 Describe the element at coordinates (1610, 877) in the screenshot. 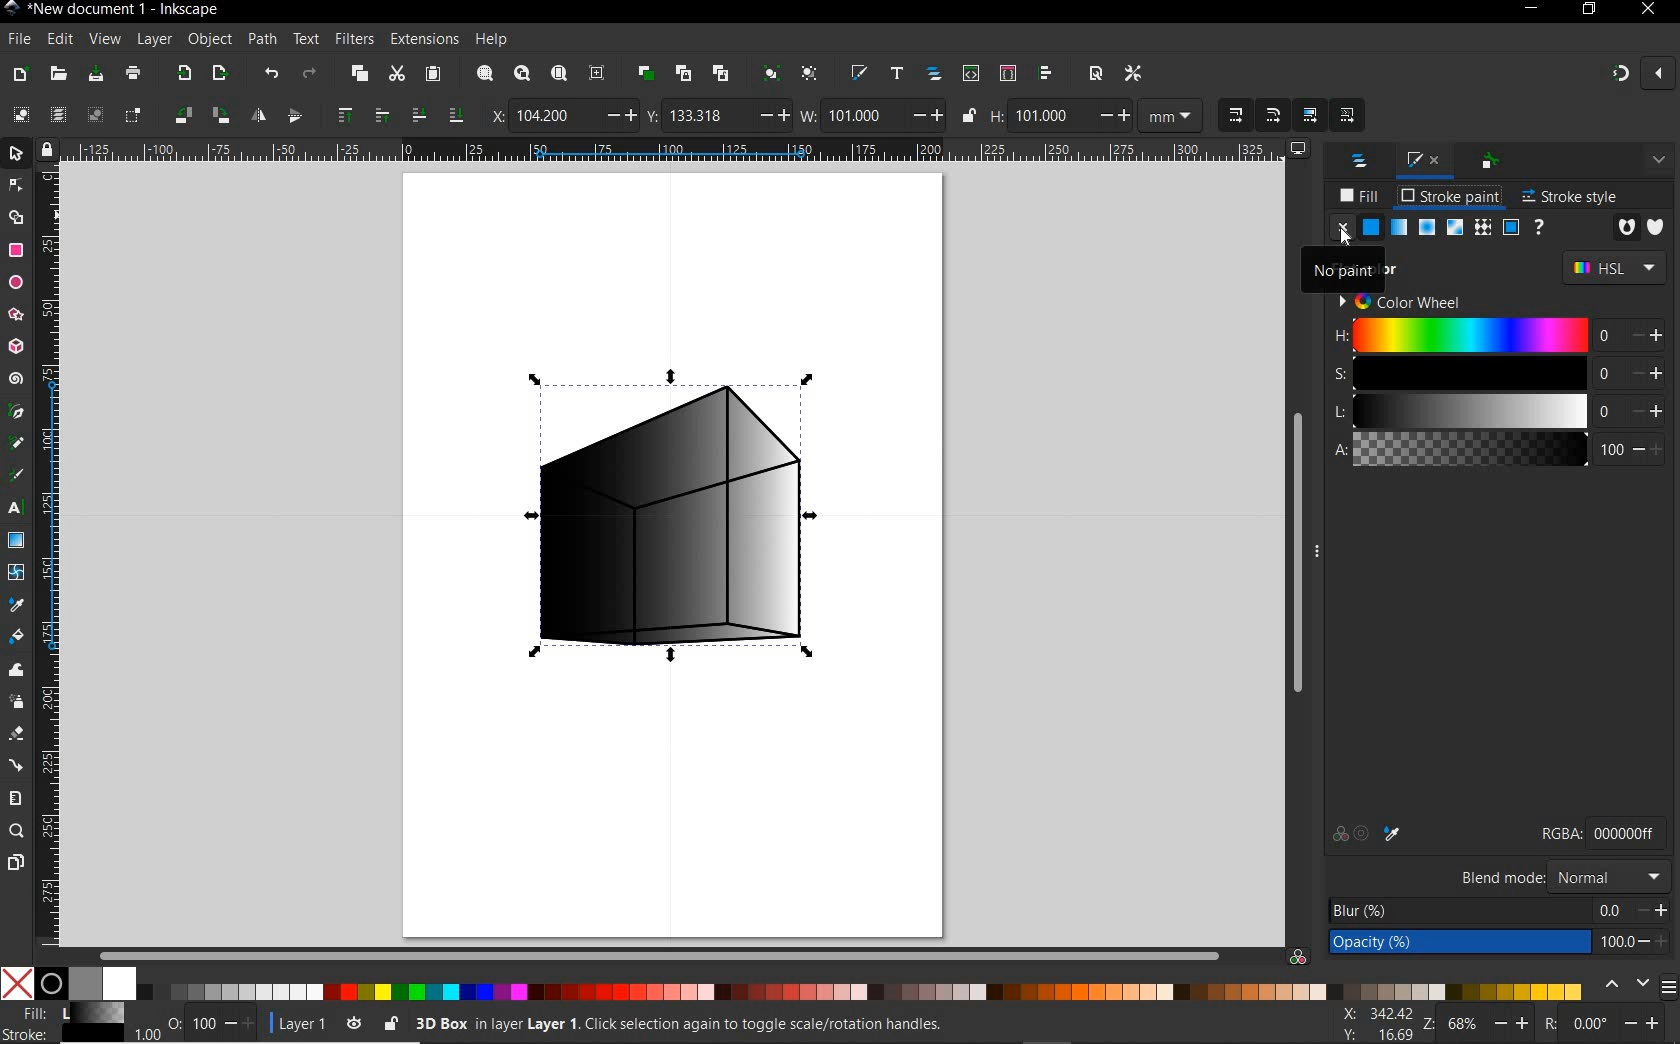

I see `normal` at that location.